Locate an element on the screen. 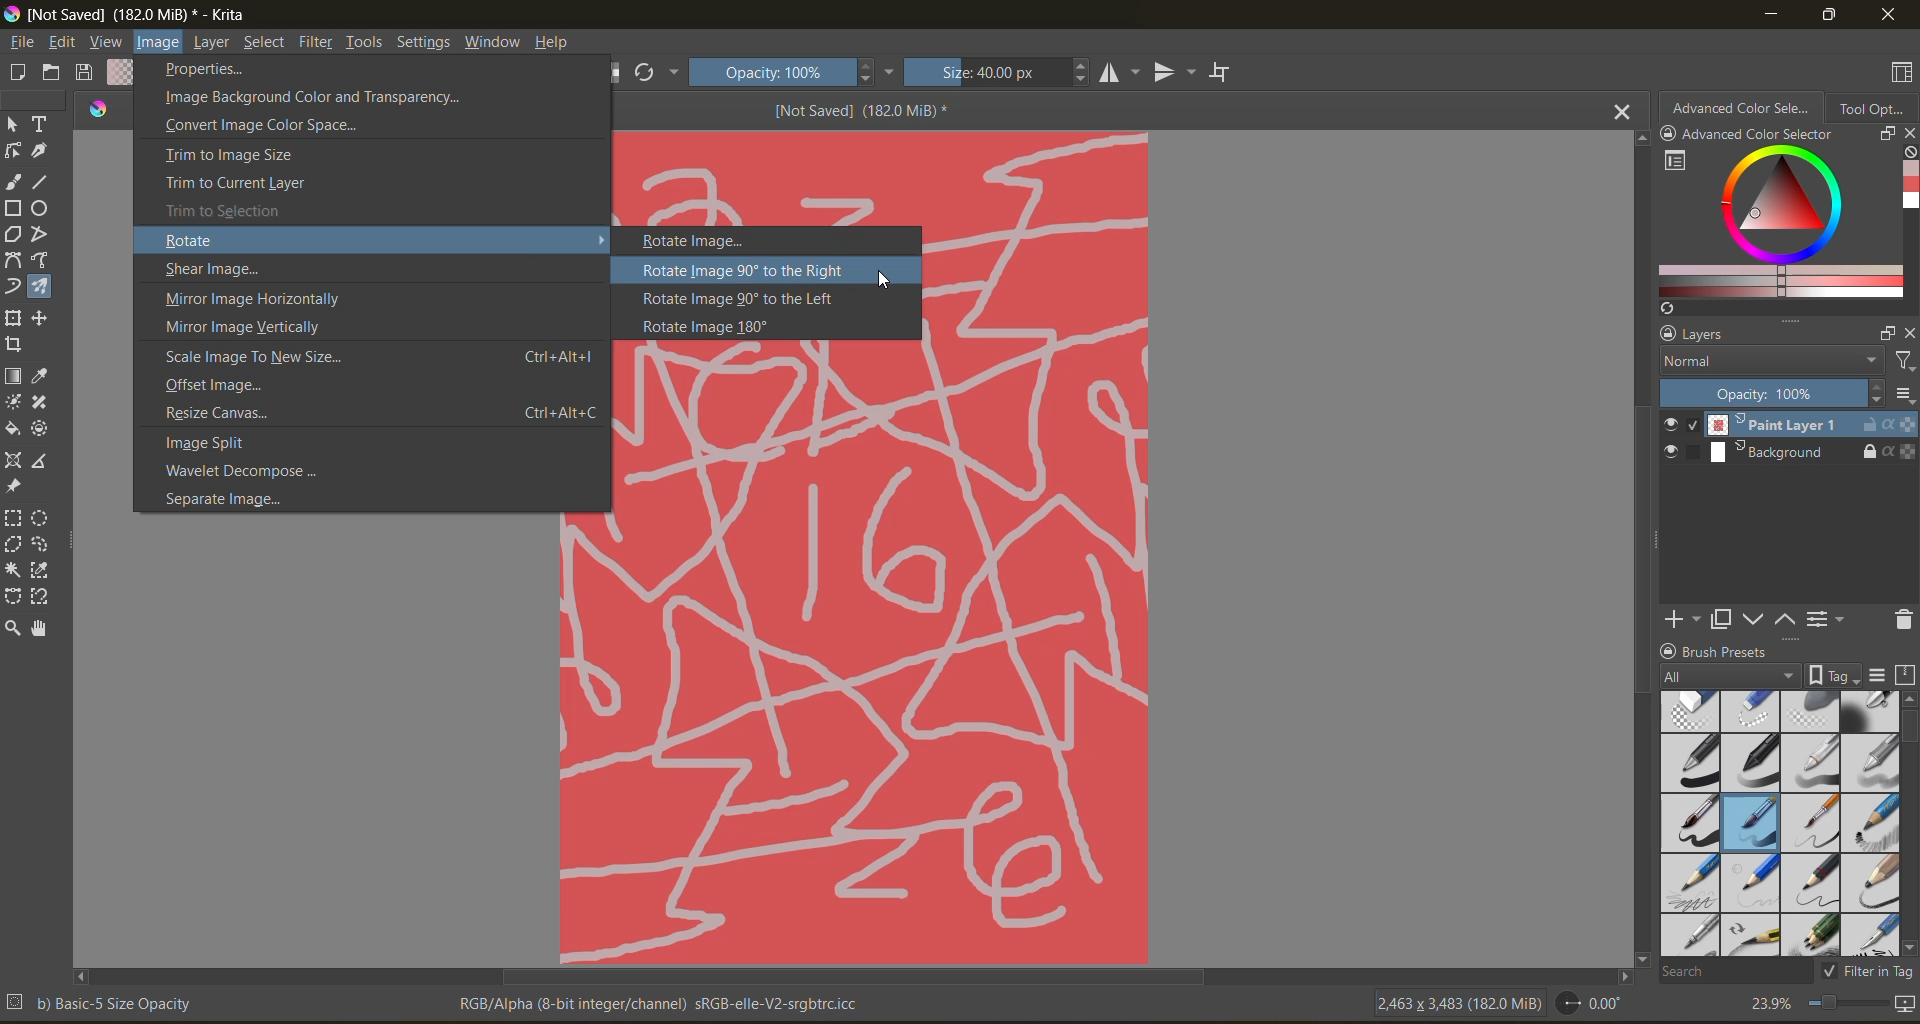 The height and width of the screenshot is (1024, 1920). duplicate is located at coordinates (1717, 620).